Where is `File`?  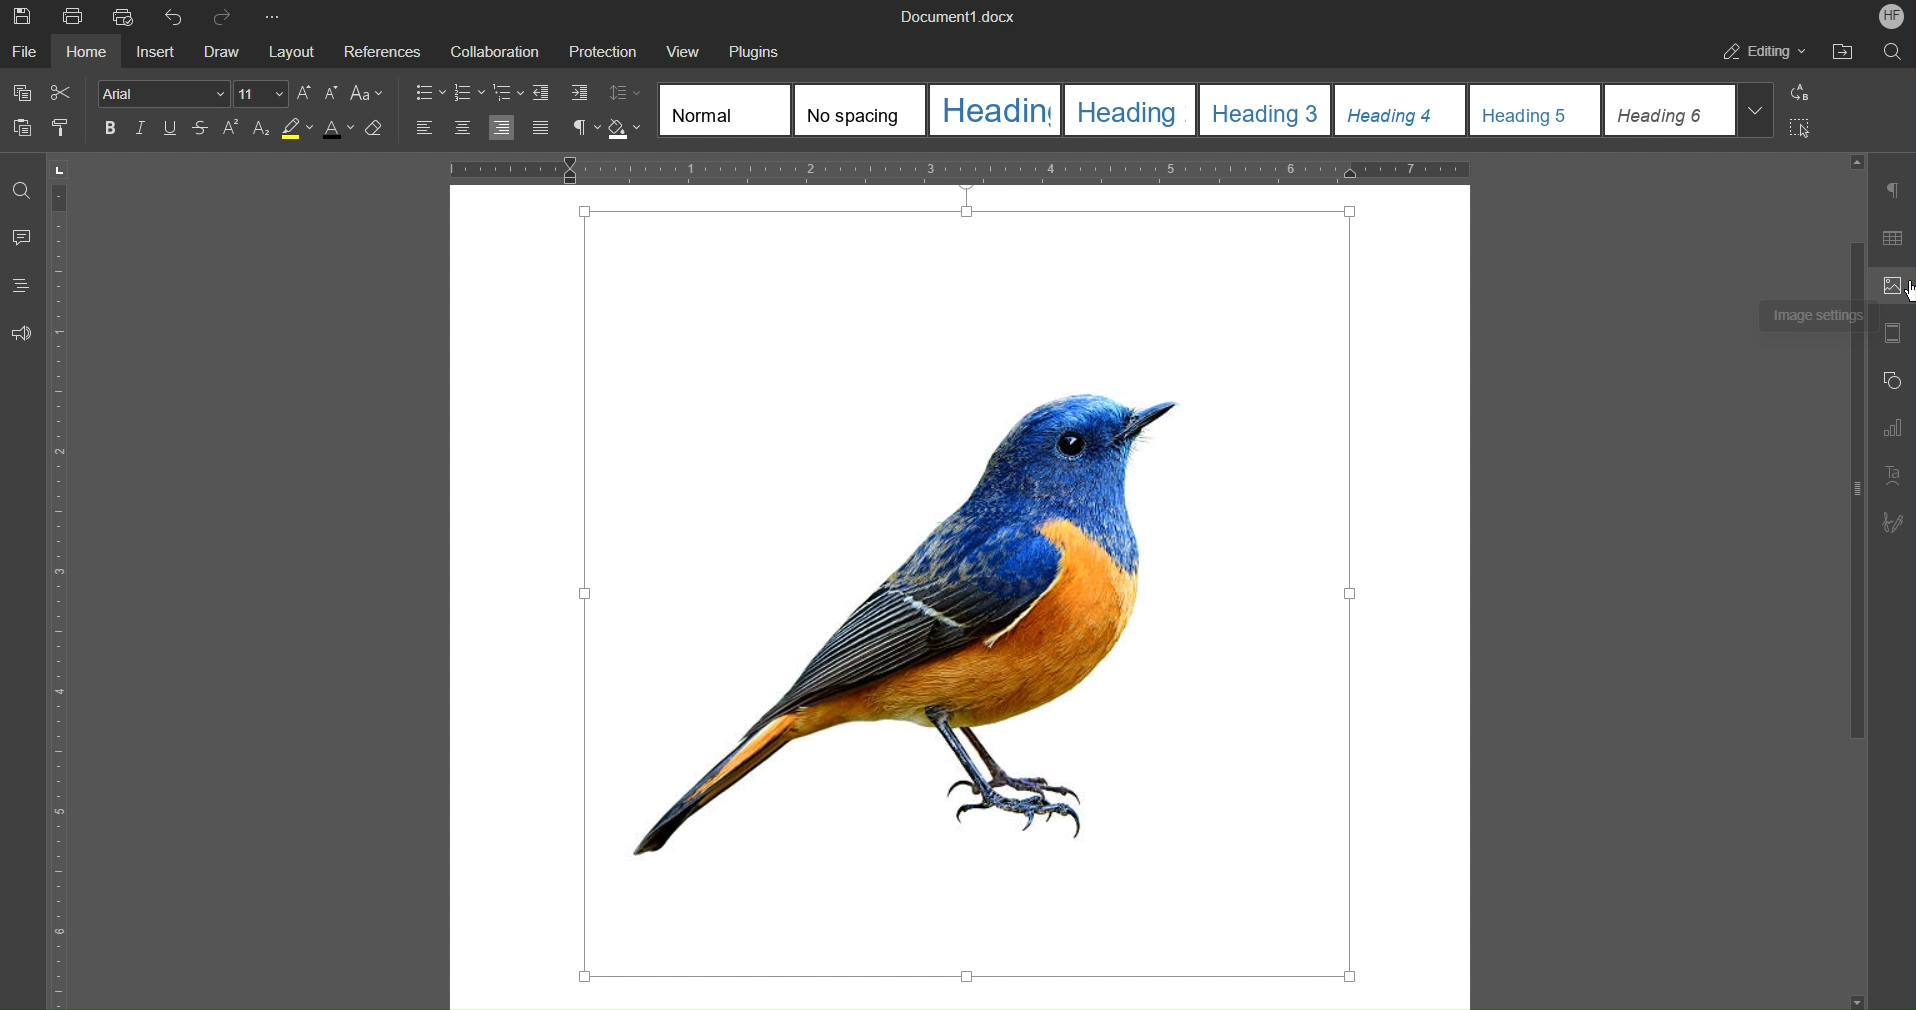
File is located at coordinates (24, 50).